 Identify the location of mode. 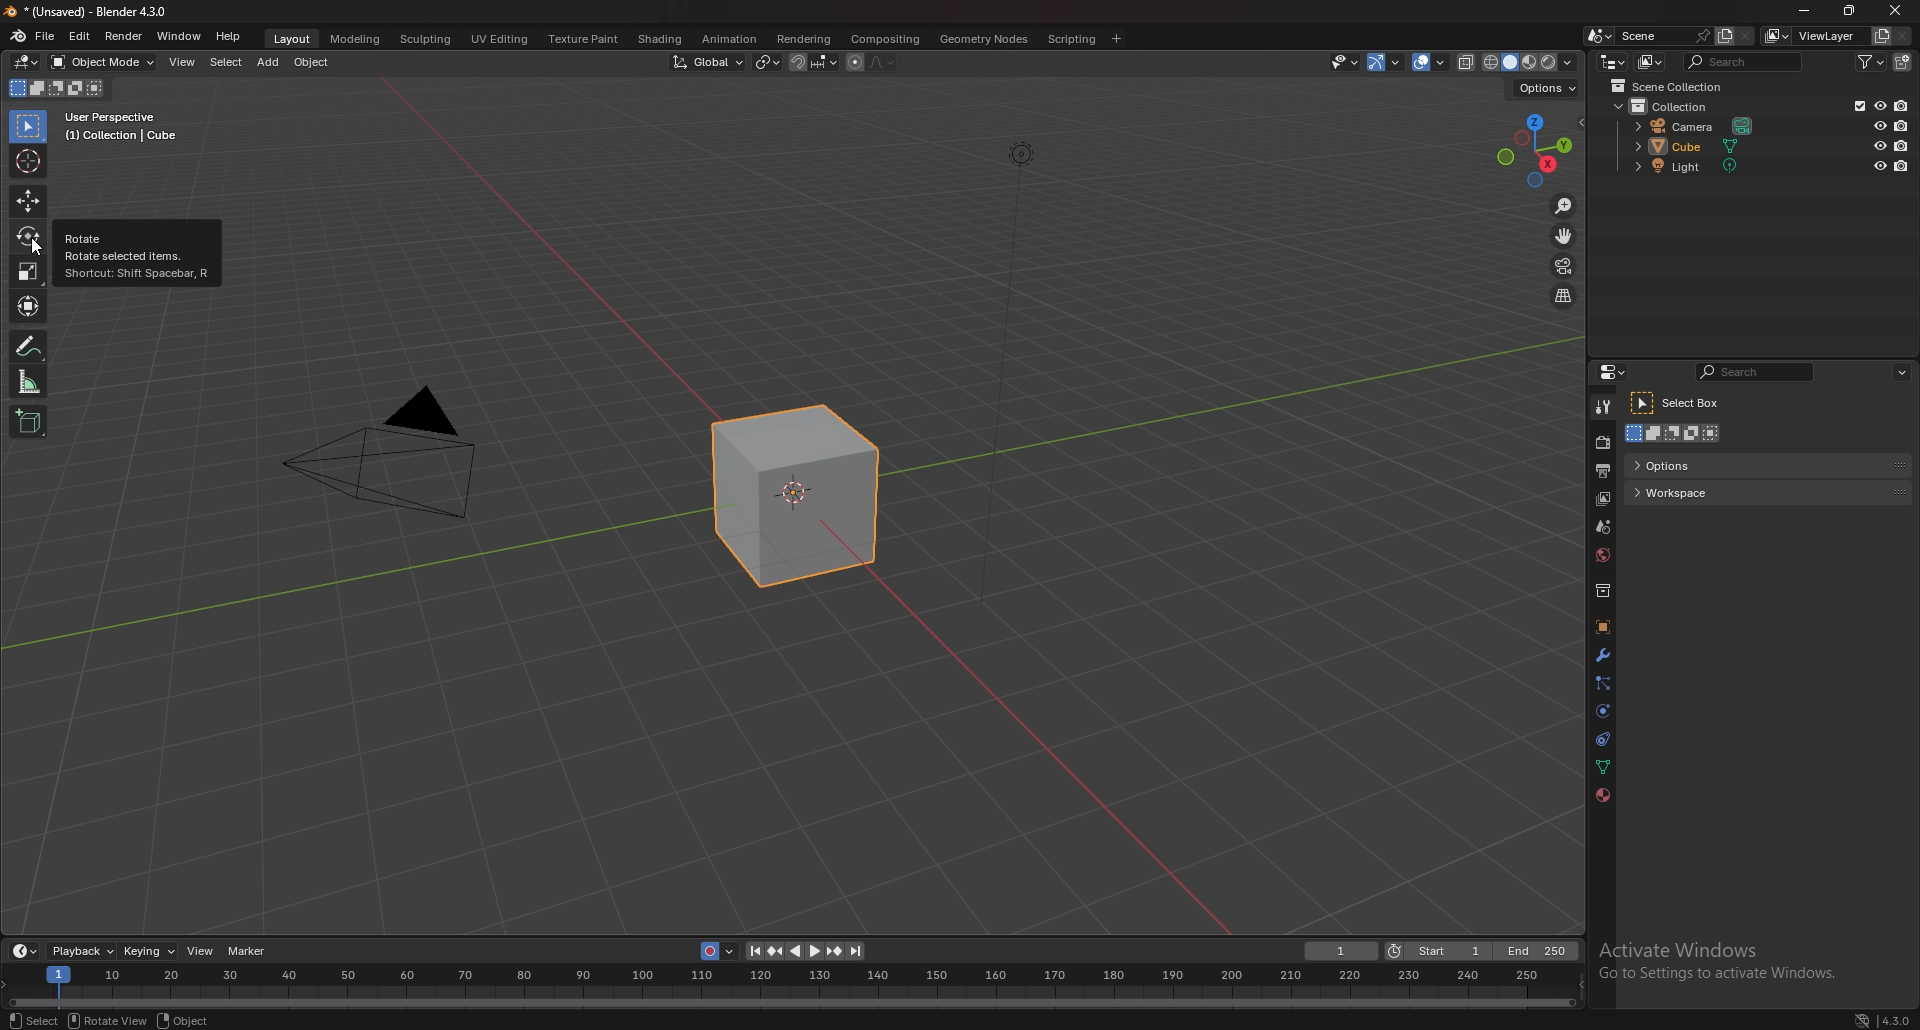
(1677, 434).